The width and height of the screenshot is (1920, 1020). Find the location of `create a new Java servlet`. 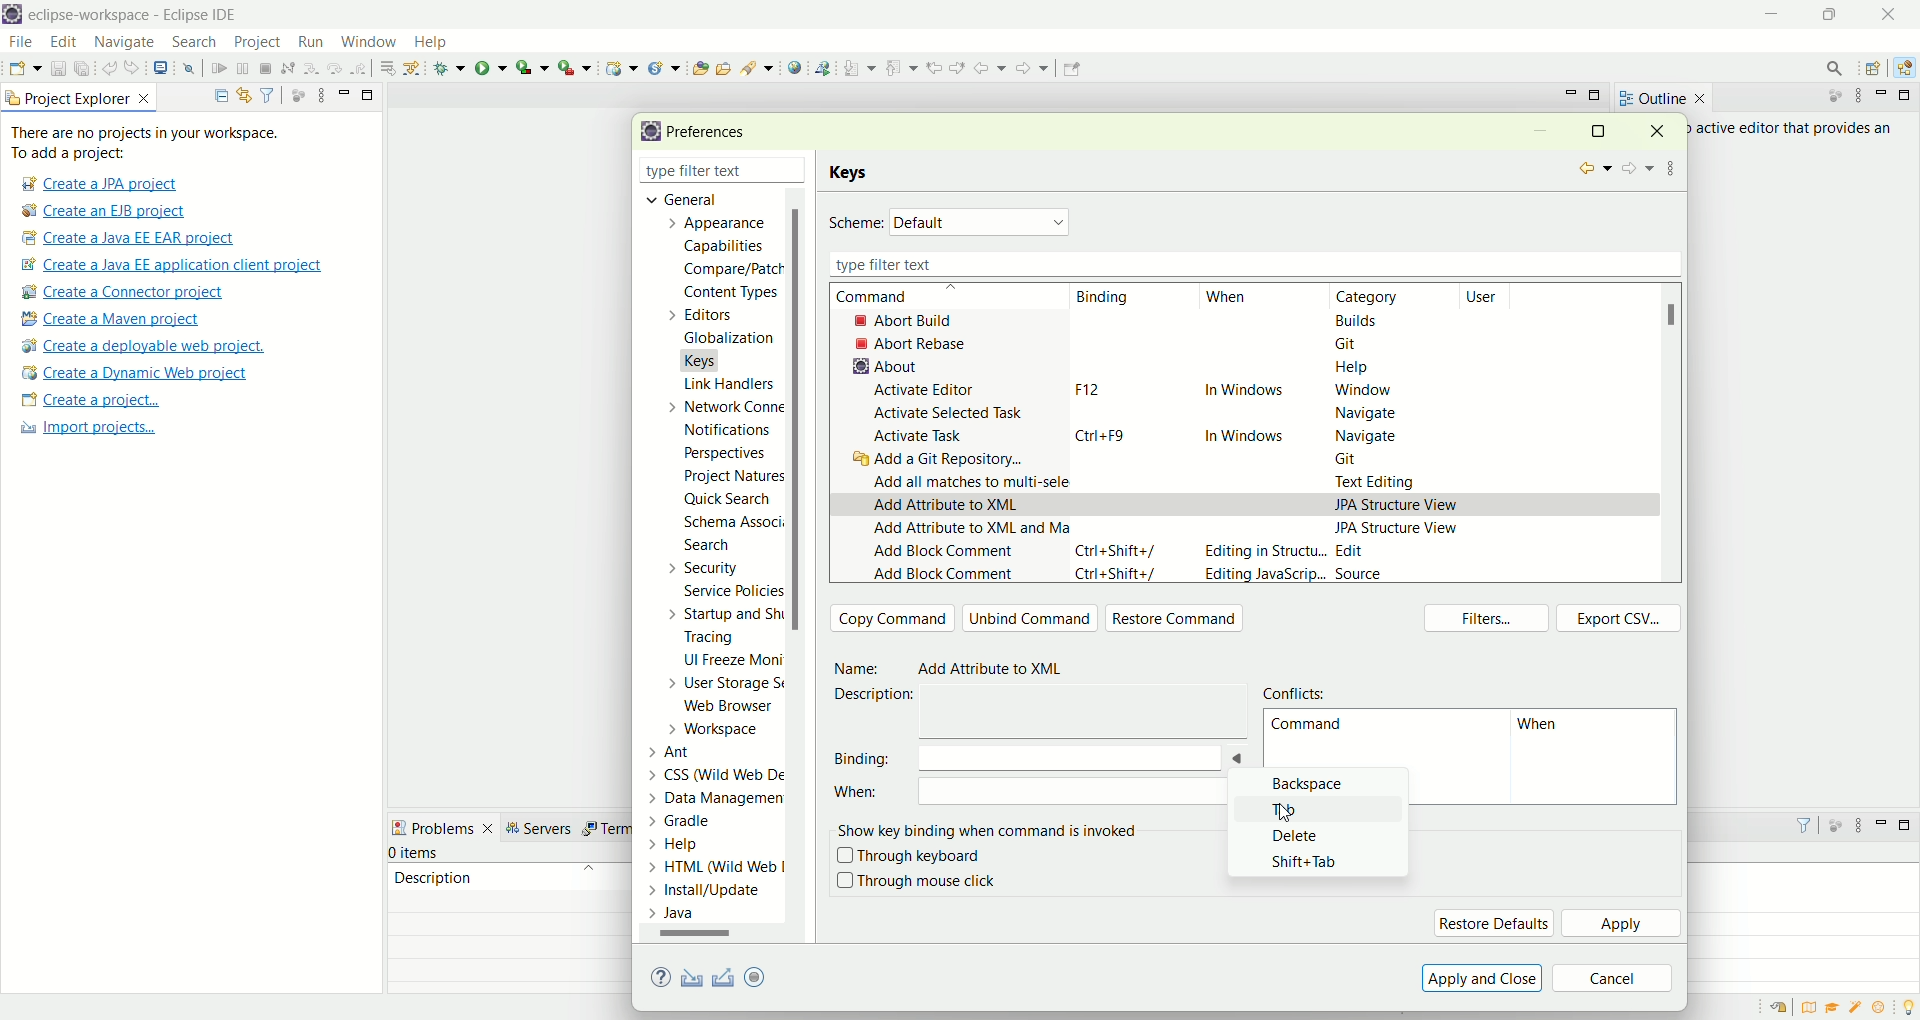

create a new Java servlet is located at coordinates (669, 68).